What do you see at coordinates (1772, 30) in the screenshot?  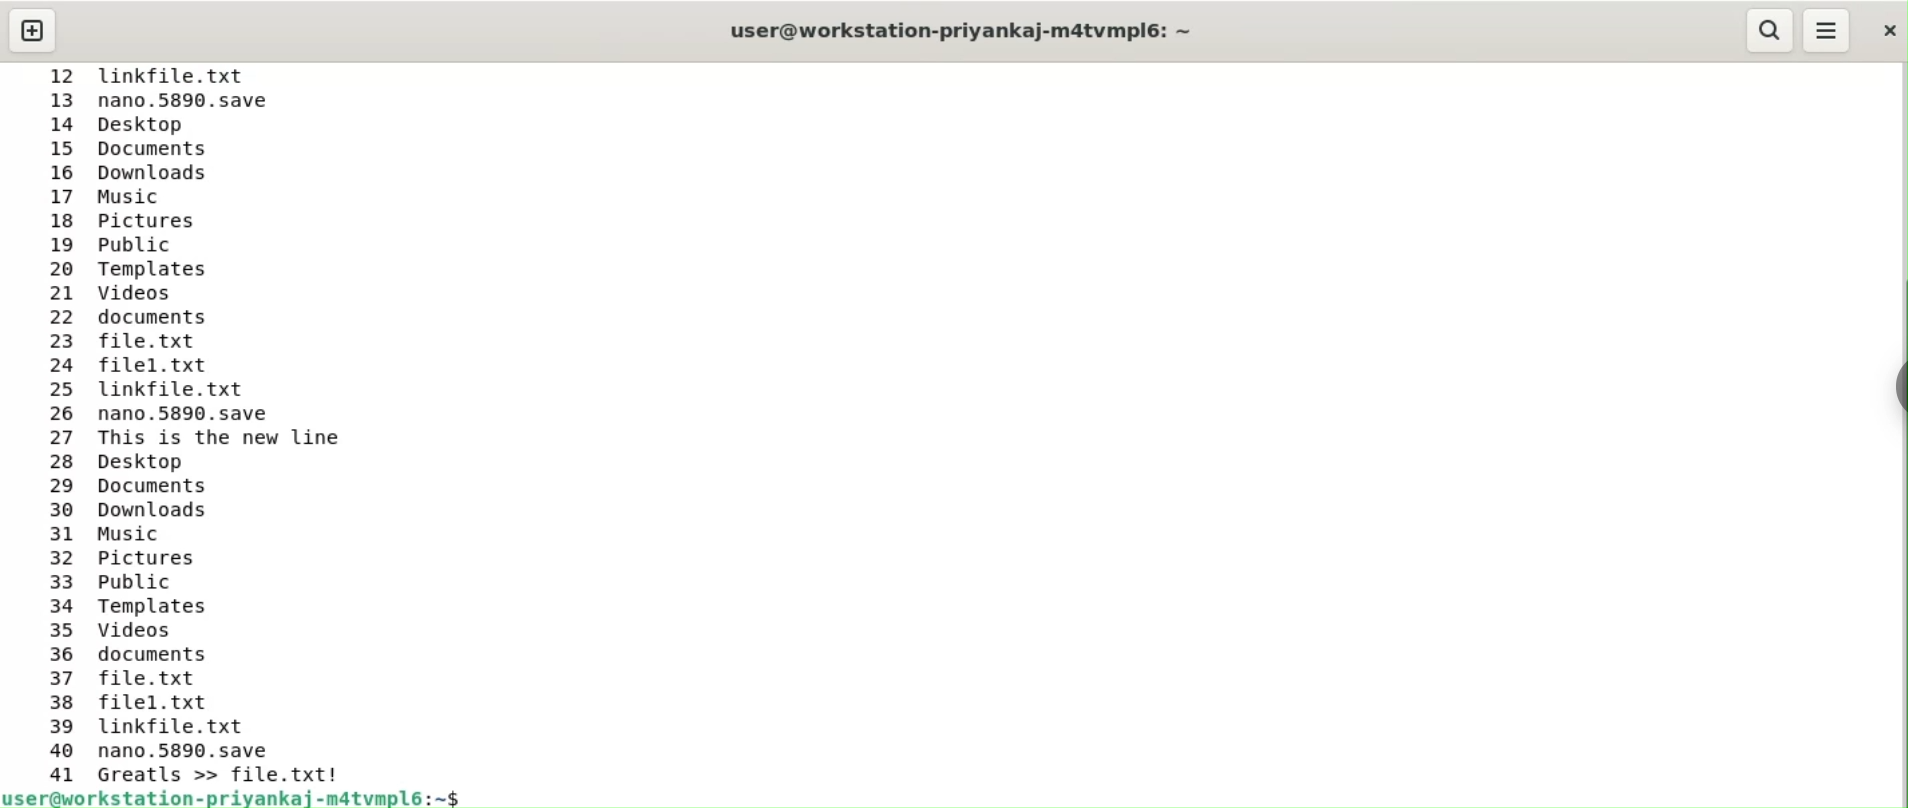 I see `search` at bounding box center [1772, 30].